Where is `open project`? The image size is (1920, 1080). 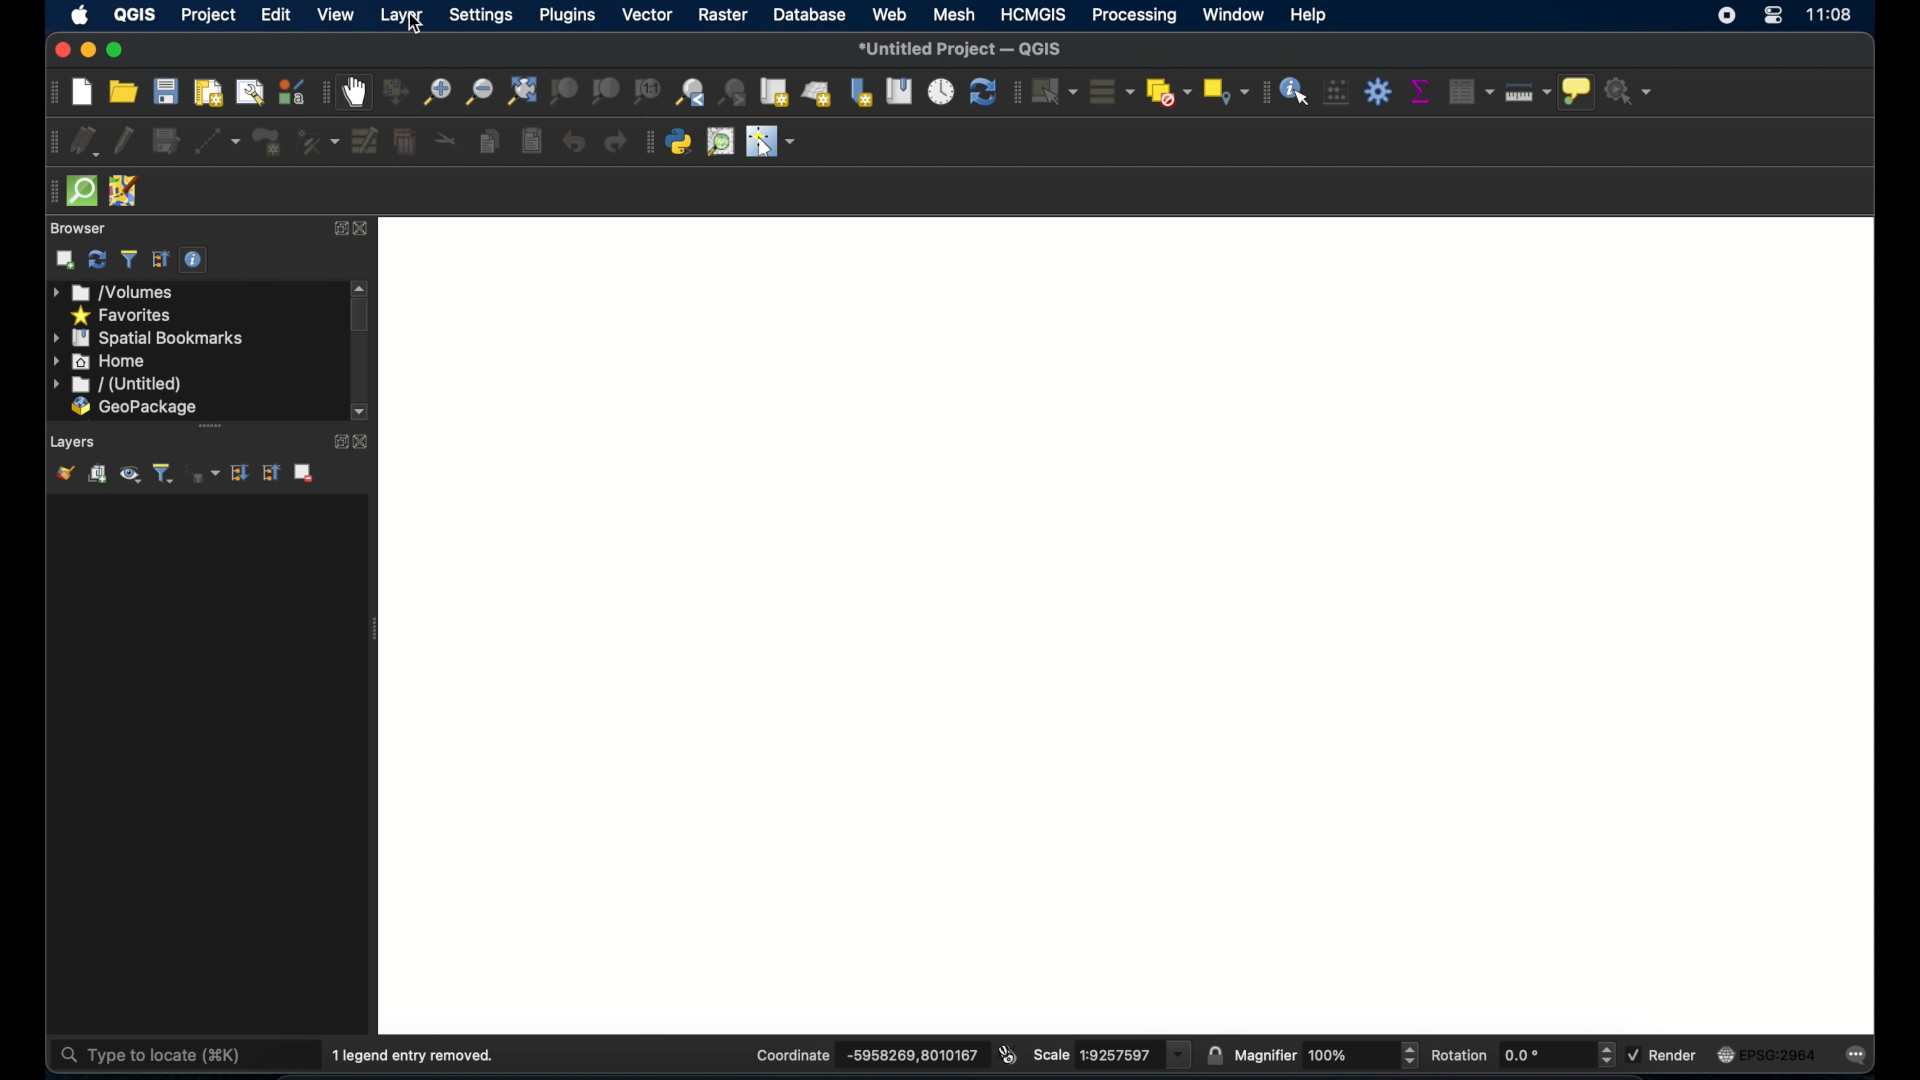 open project is located at coordinates (125, 91).